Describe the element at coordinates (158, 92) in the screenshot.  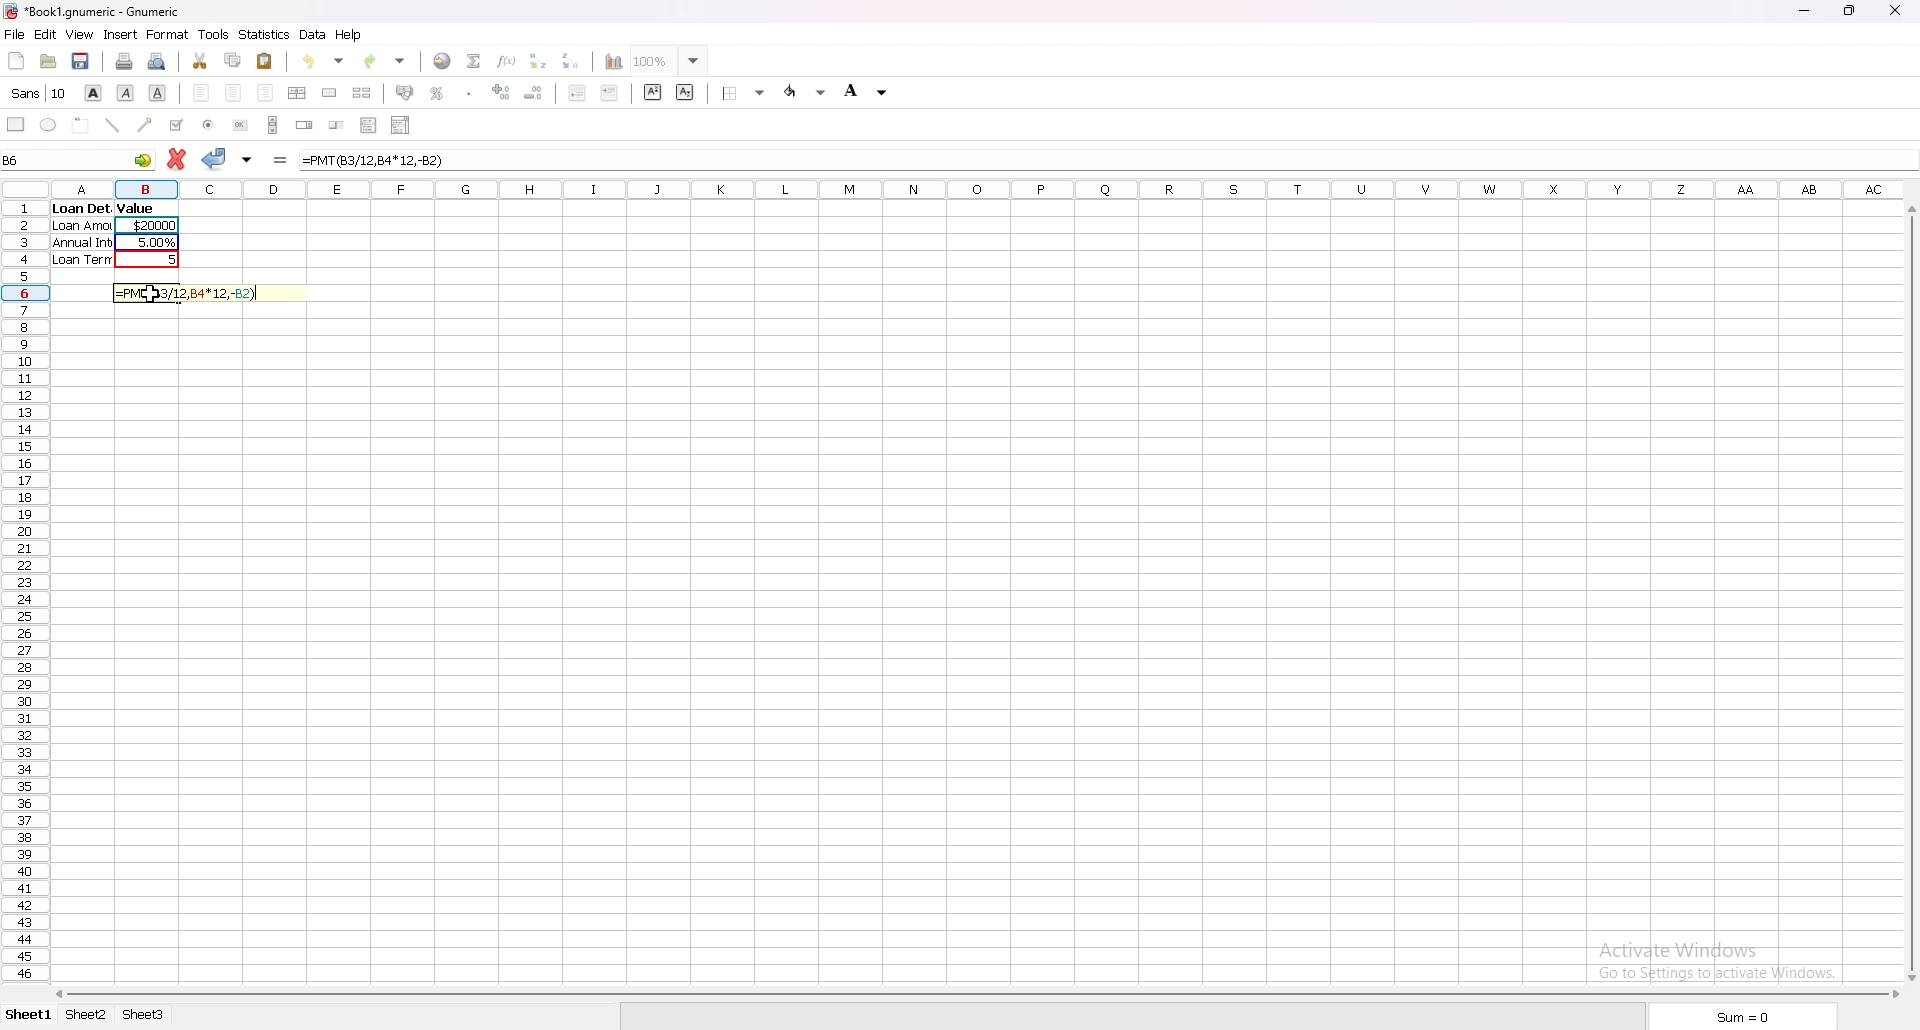
I see `underline` at that location.